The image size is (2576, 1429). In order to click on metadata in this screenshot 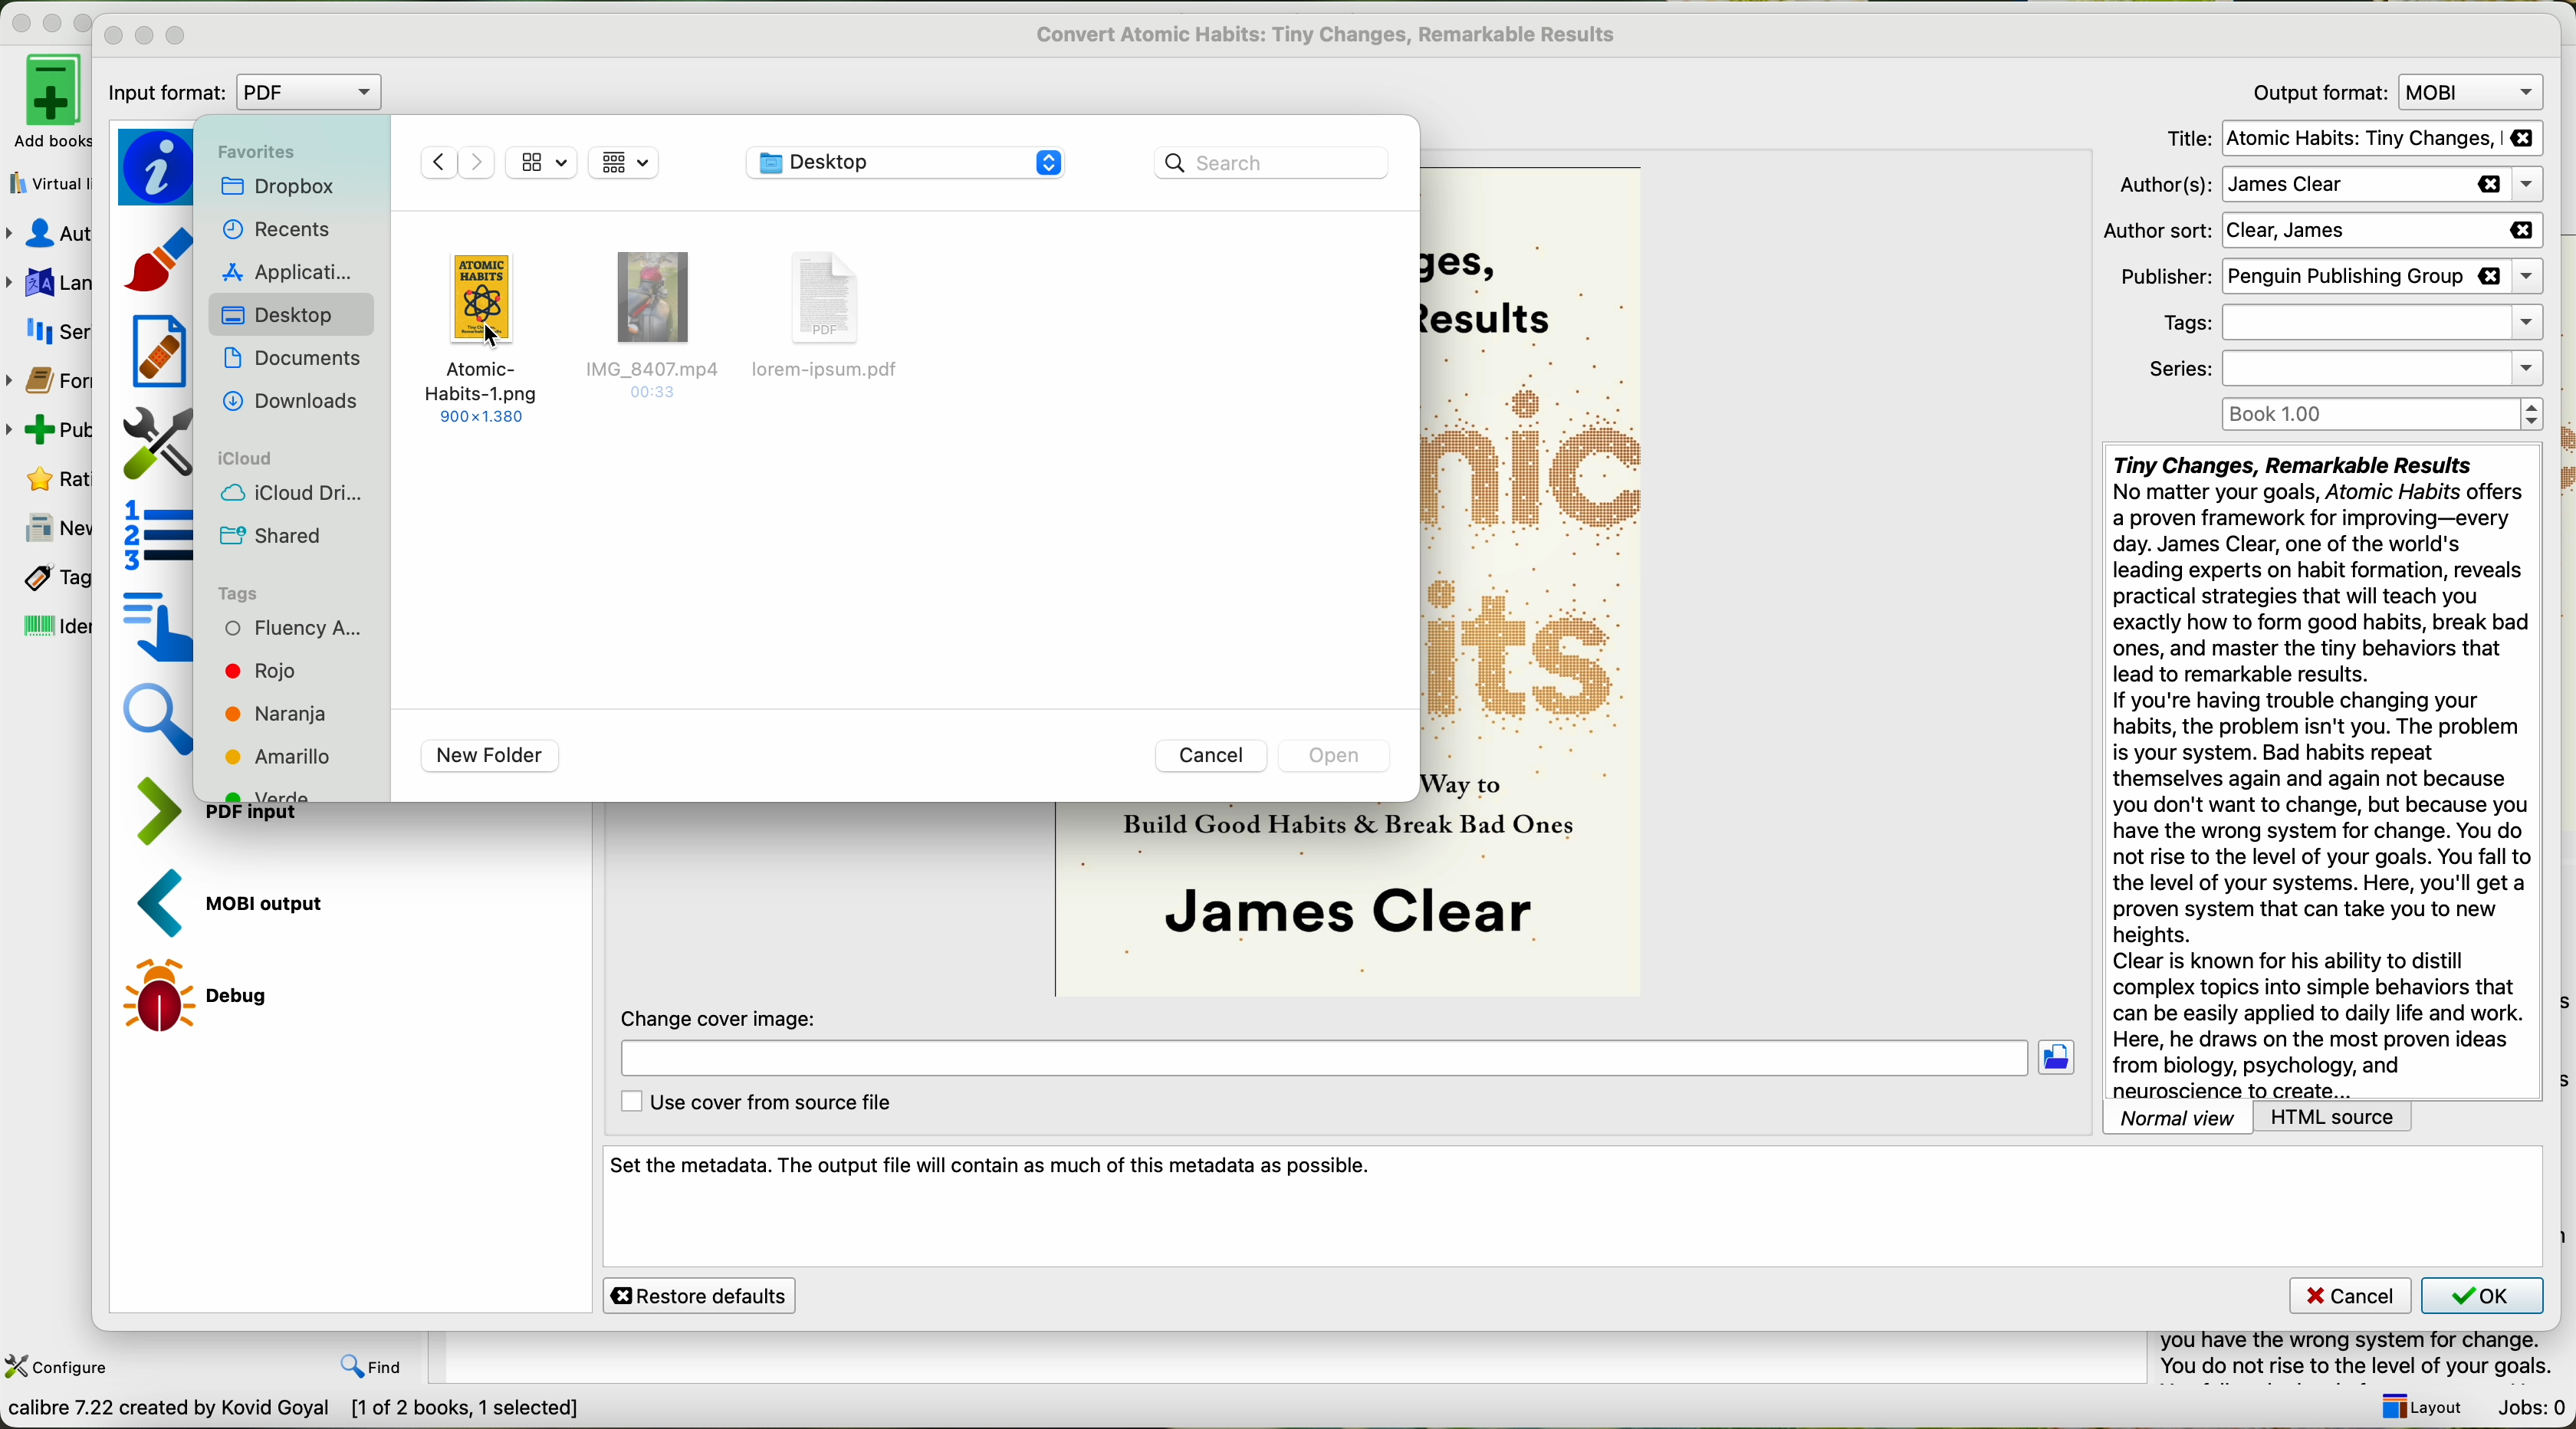, I will do `click(156, 167)`.